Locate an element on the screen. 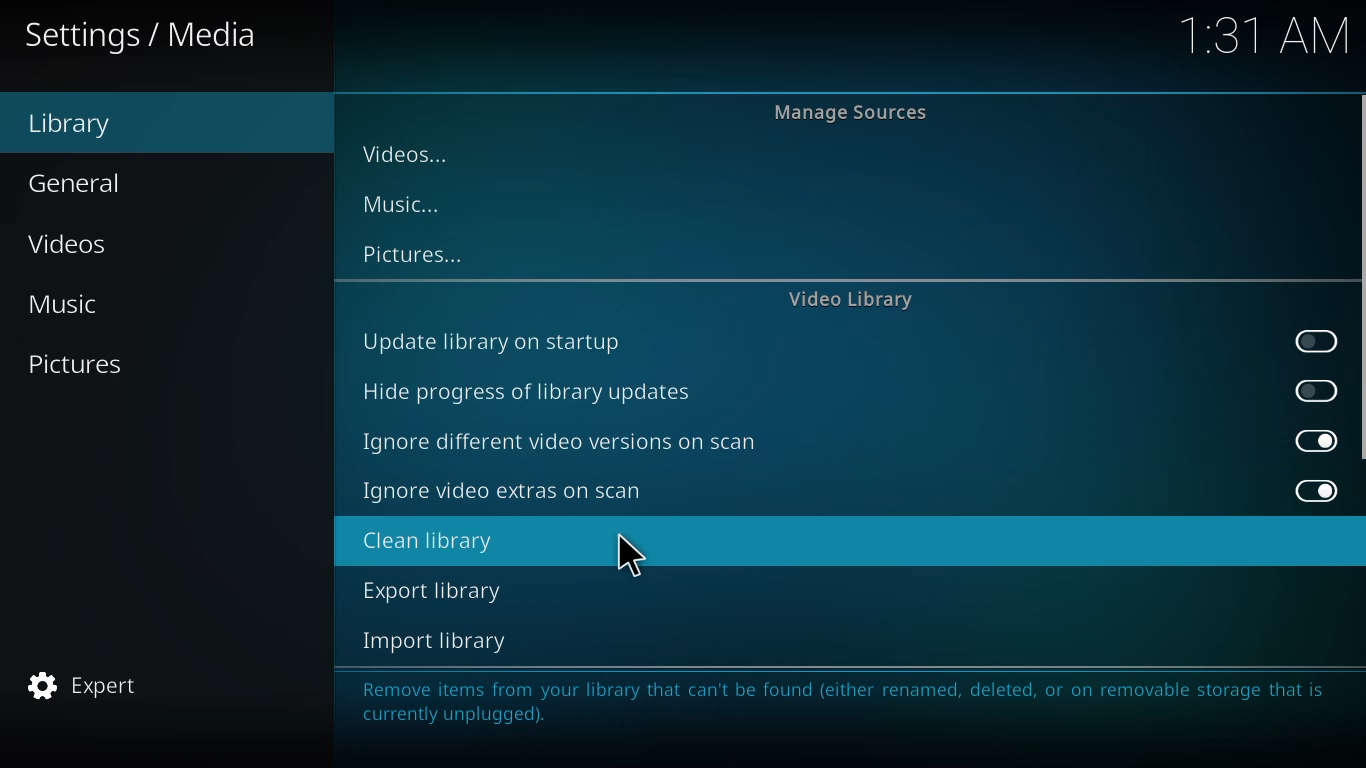 Image resolution: width=1366 pixels, height=768 pixels. time is located at coordinates (1256, 38).